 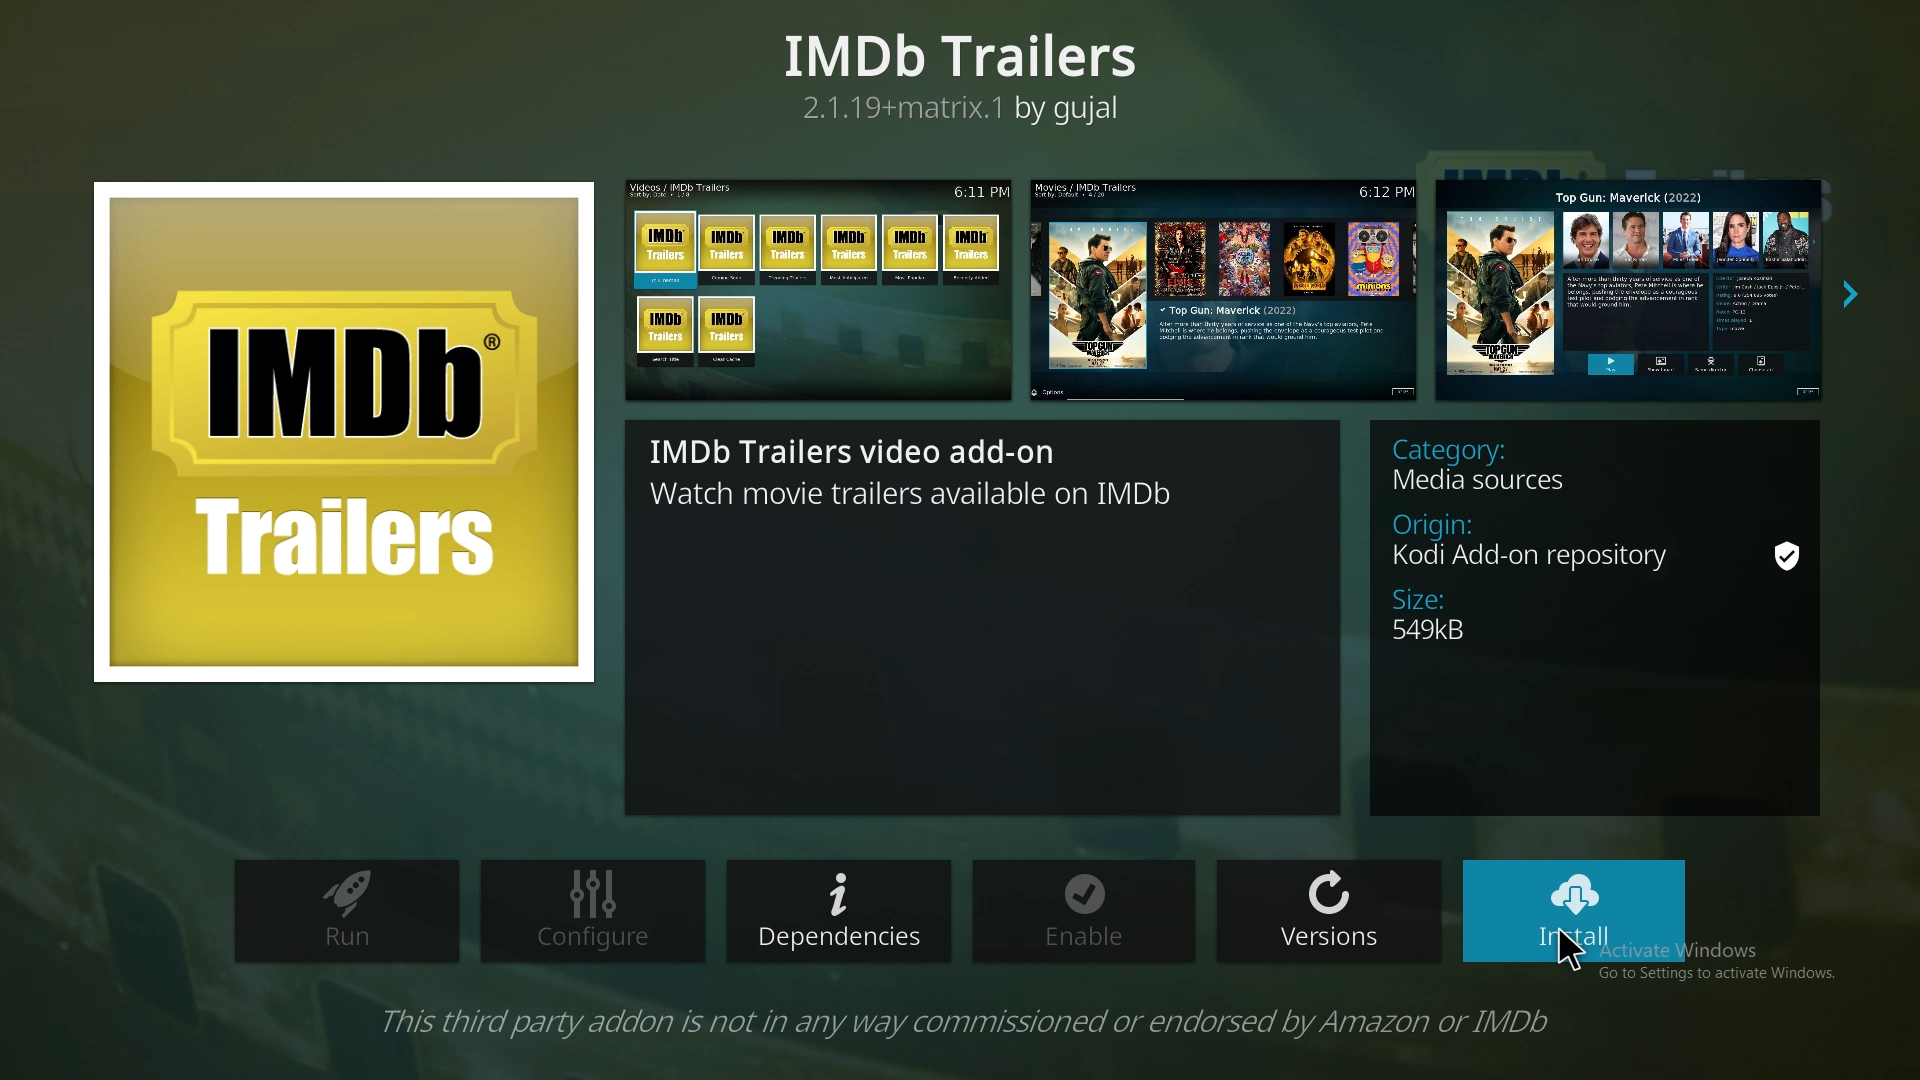 I want to click on secured, so click(x=1786, y=559).